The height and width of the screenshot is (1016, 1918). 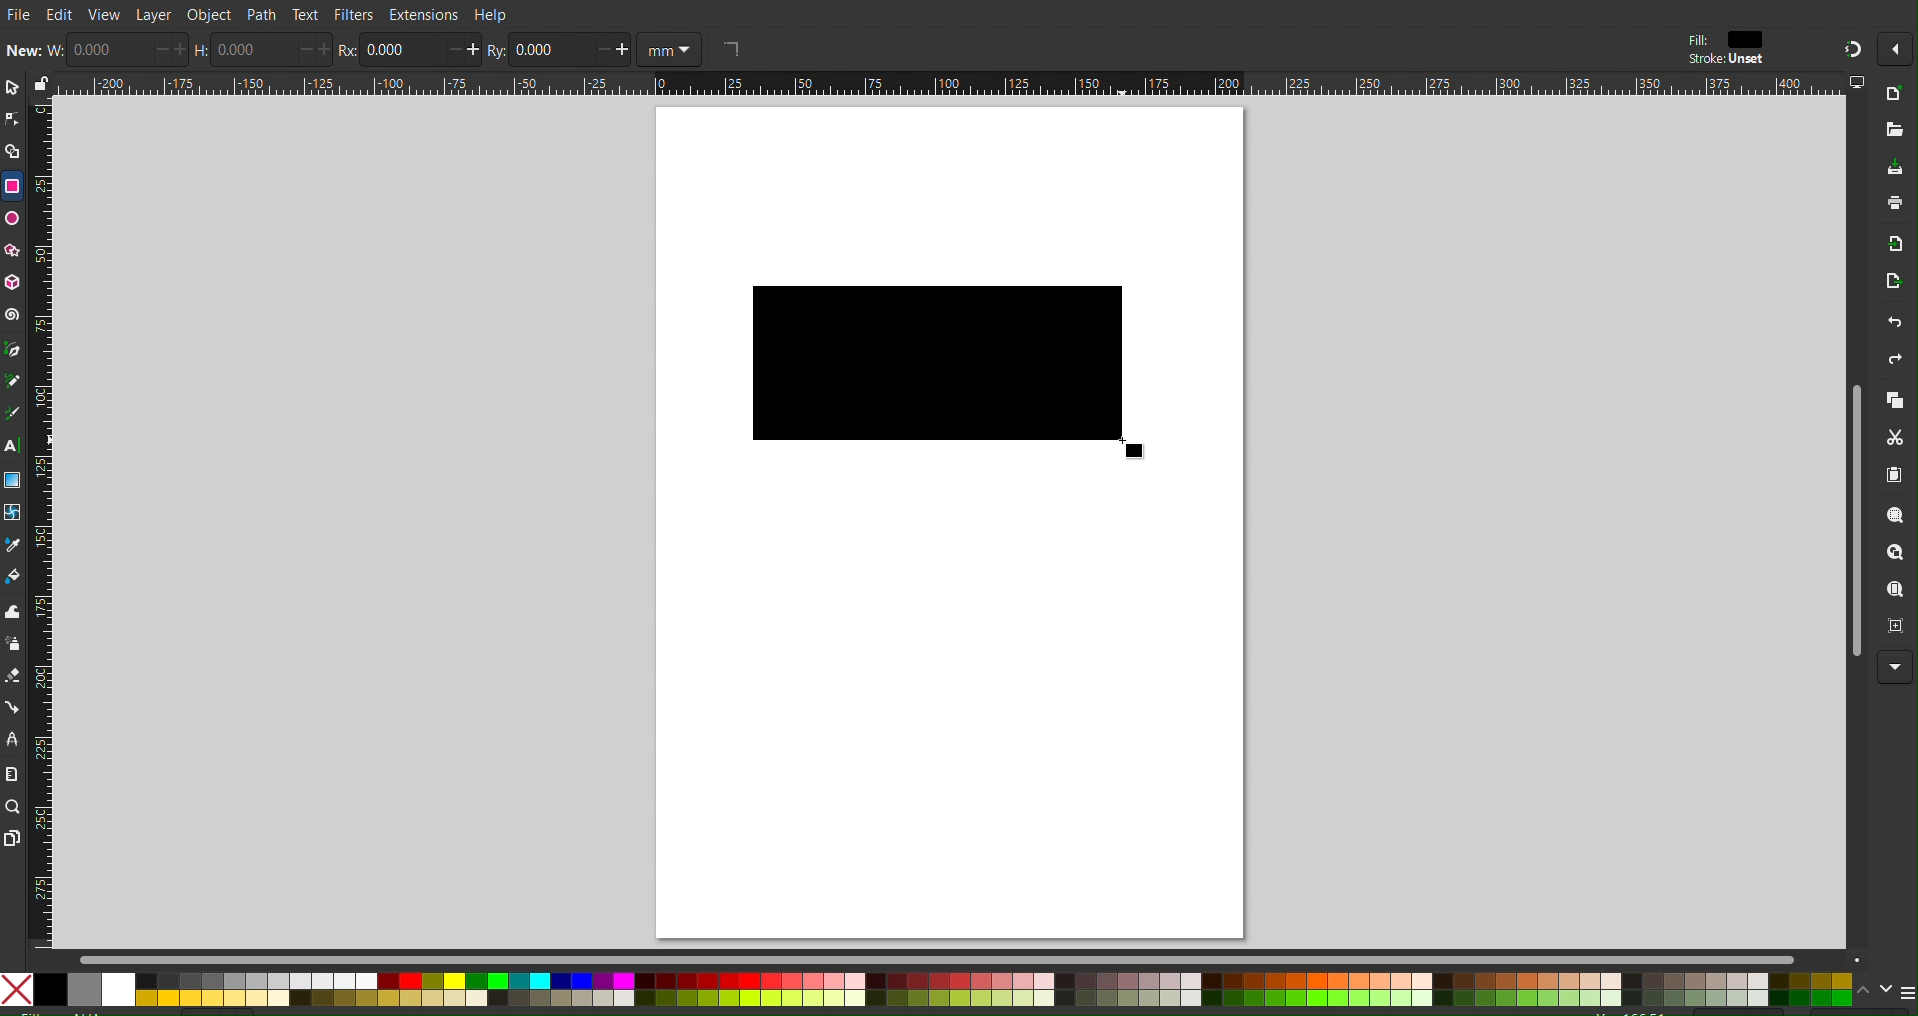 I want to click on RY, so click(x=494, y=51).